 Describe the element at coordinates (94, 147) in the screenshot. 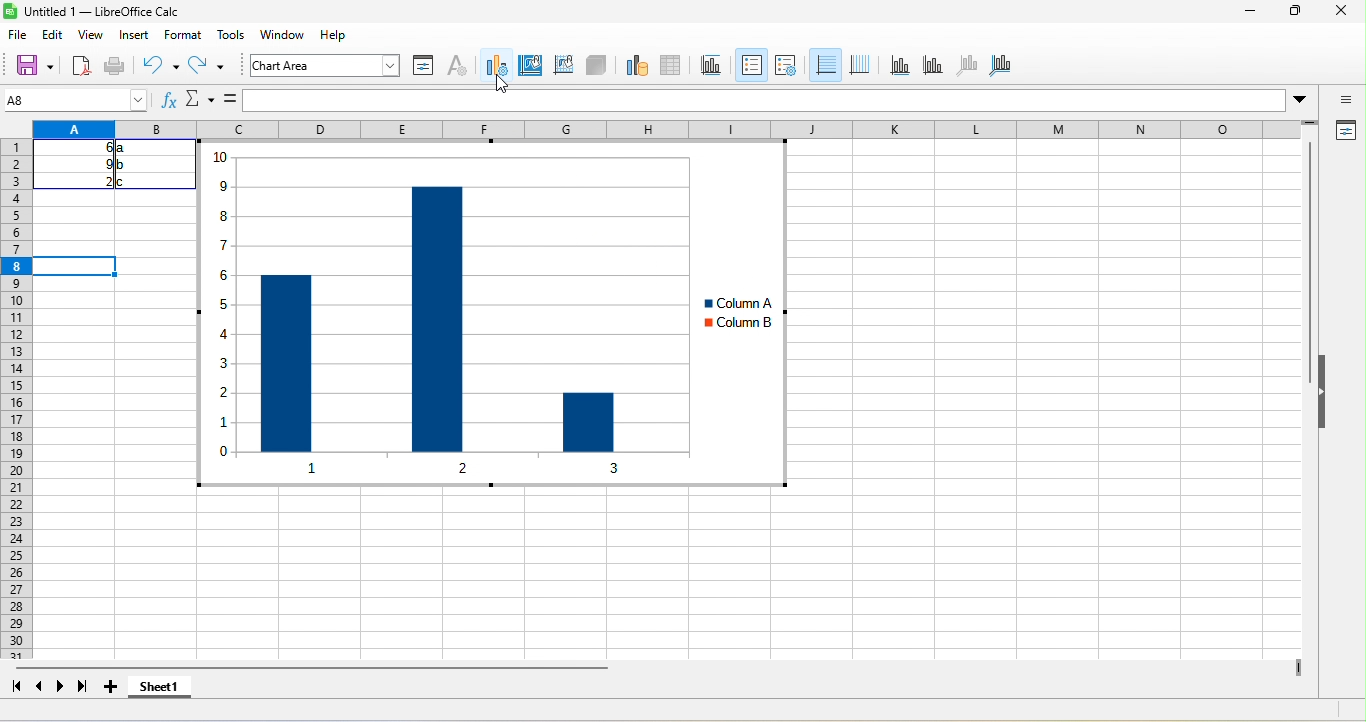

I see `6` at that location.